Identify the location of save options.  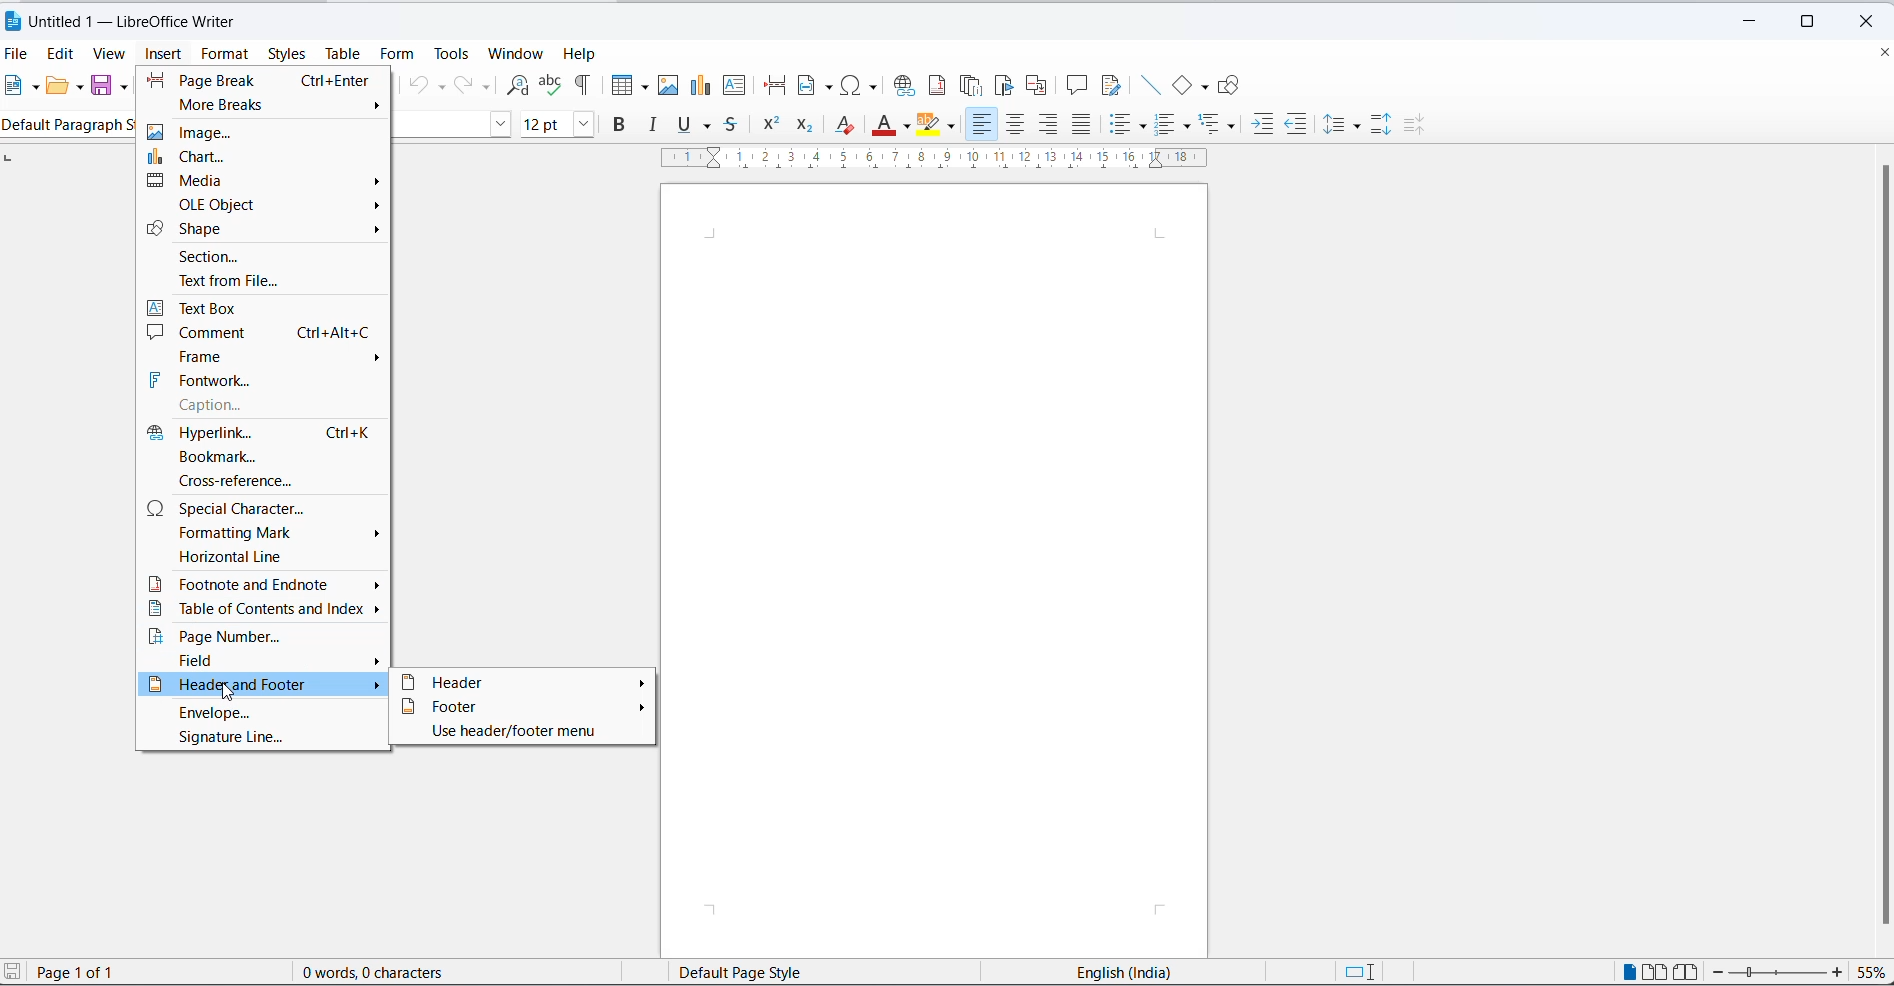
(125, 86).